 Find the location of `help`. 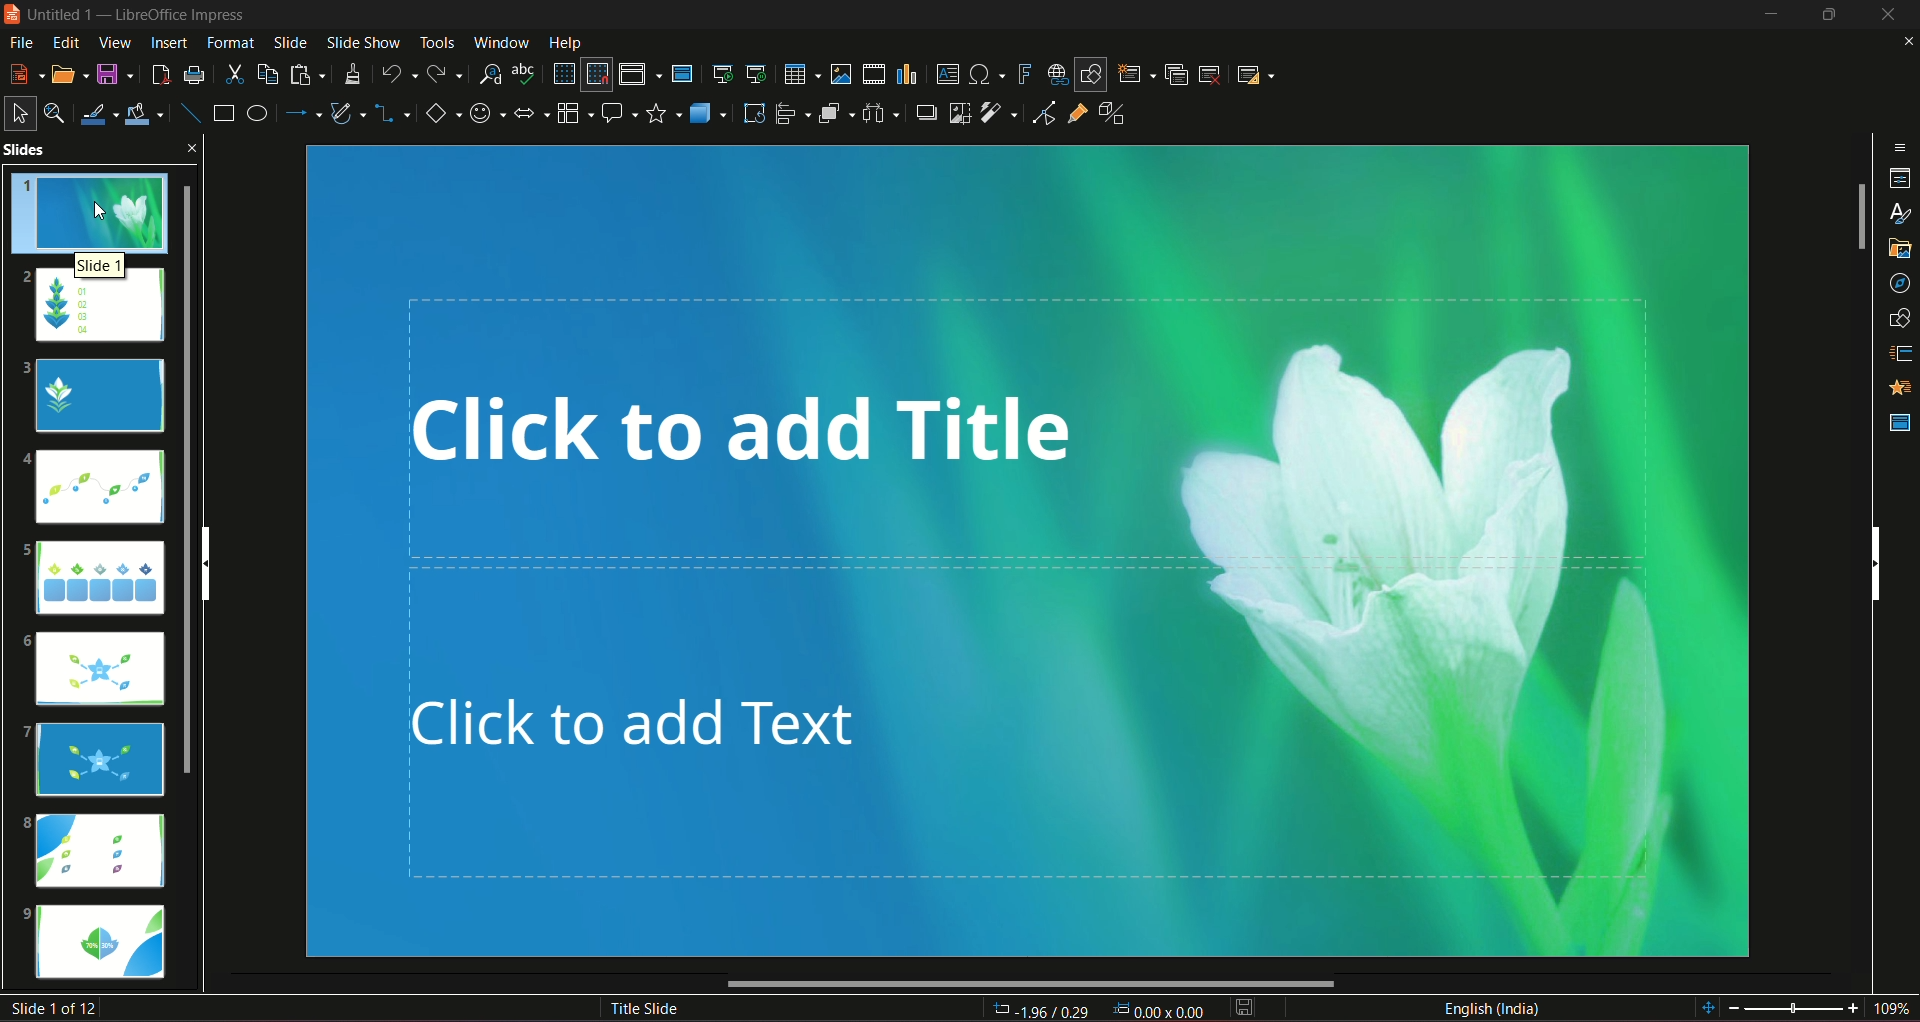

help is located at coordinates (565, 41).